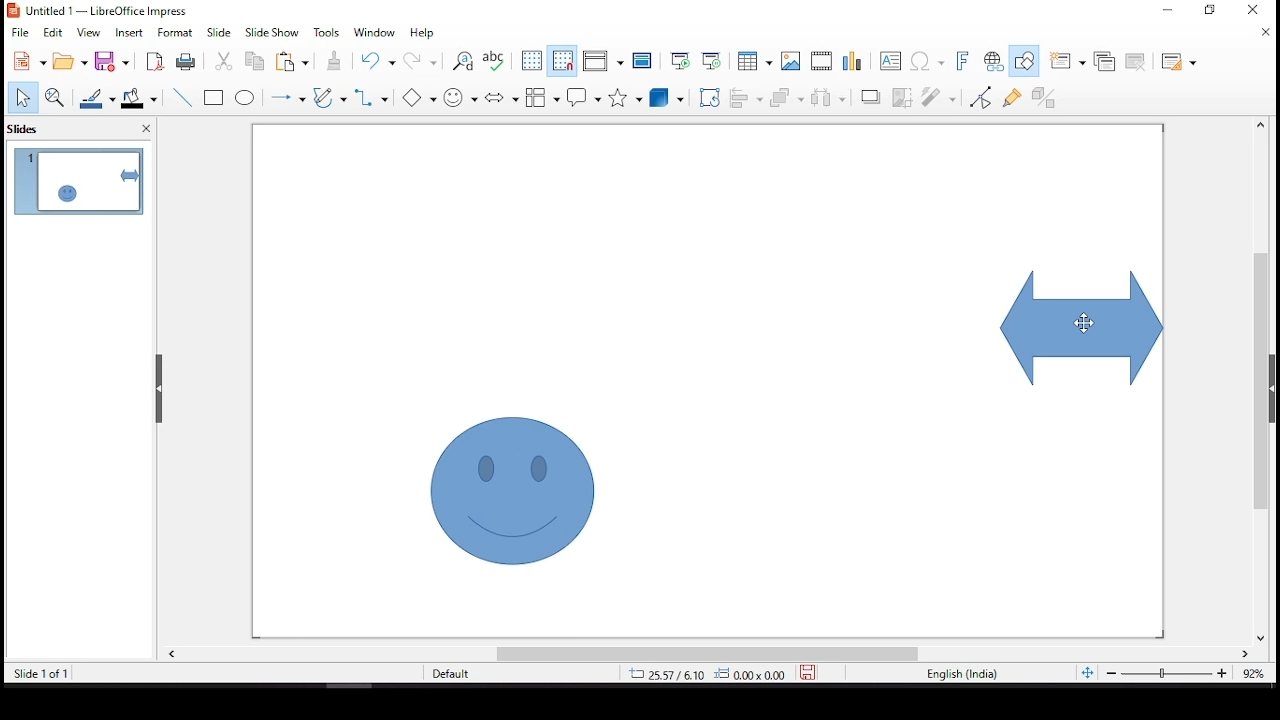  What do you see at coordinates (1106, 59) in the screenshot?
I see `duplicate slide` at bounding box center [1106, 59].